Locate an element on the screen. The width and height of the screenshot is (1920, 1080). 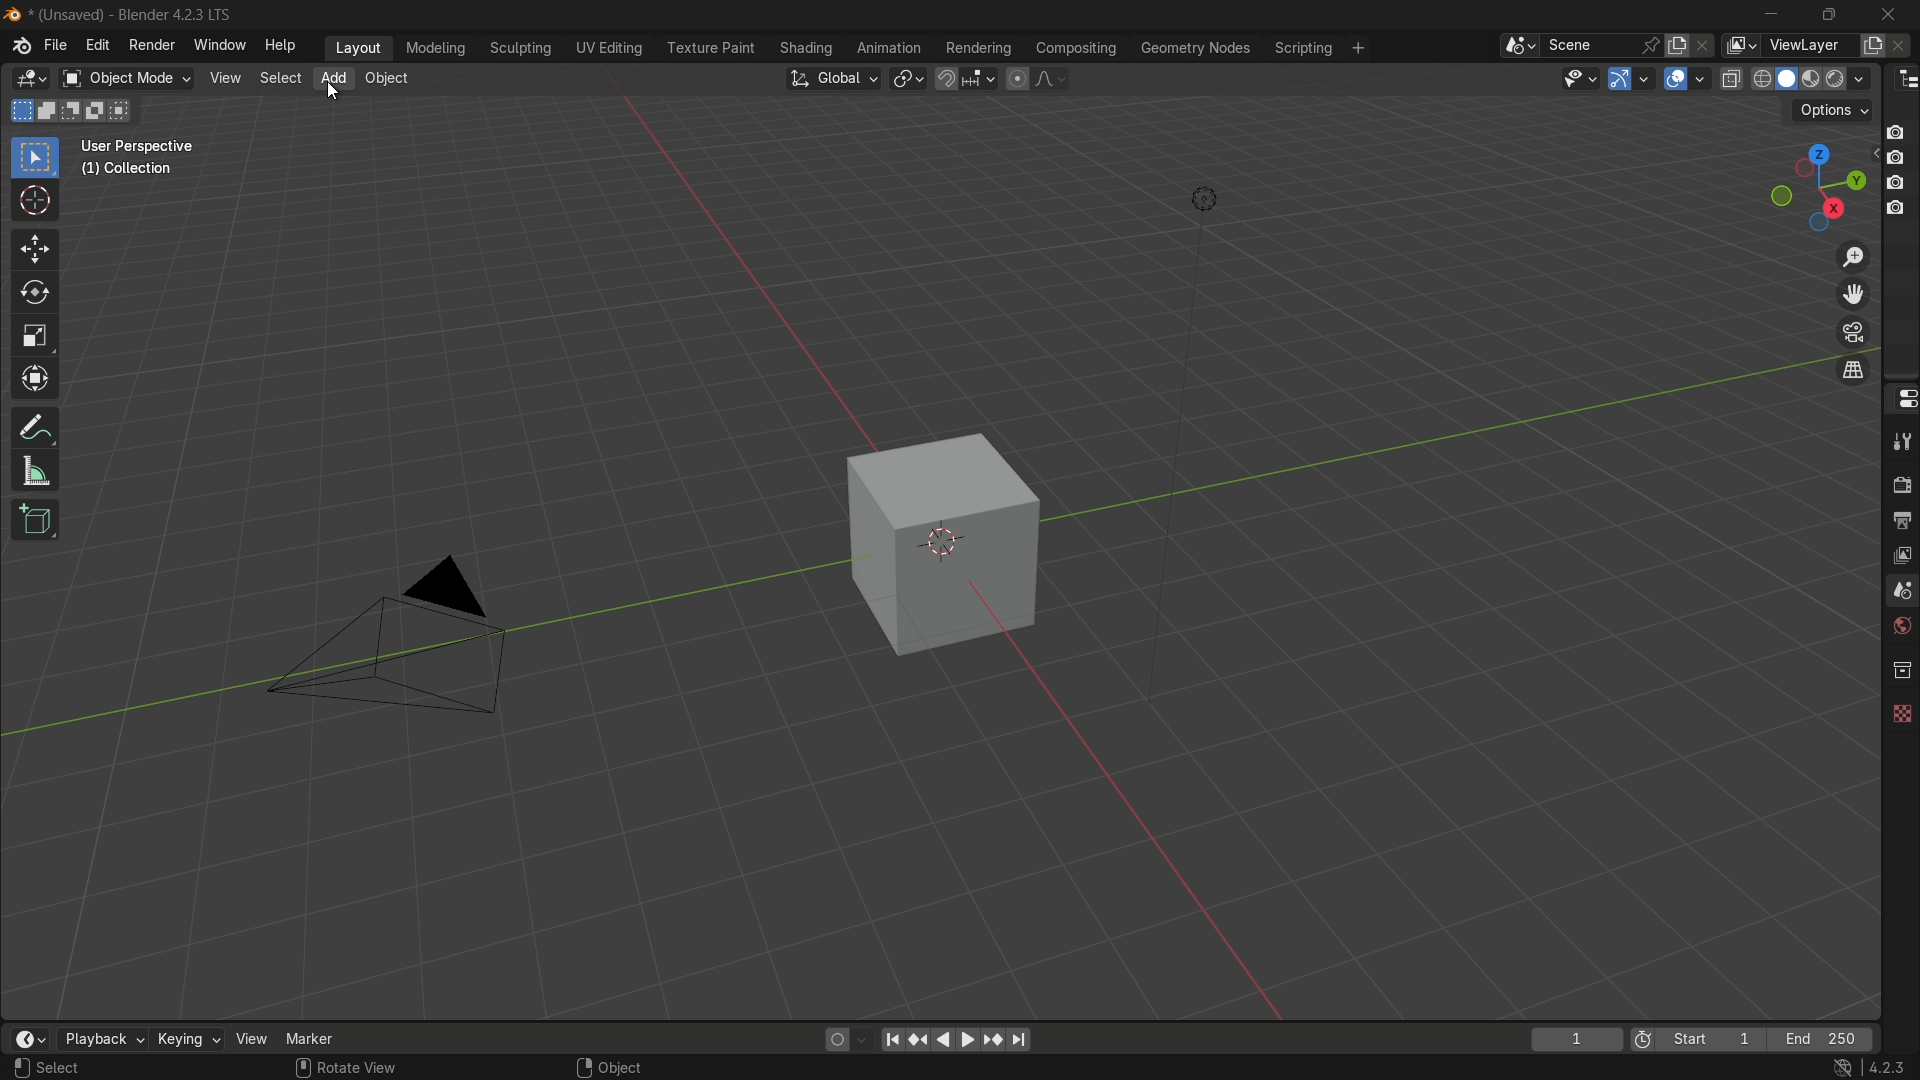
toggle x-ray is located at coordinates (1732, 78).